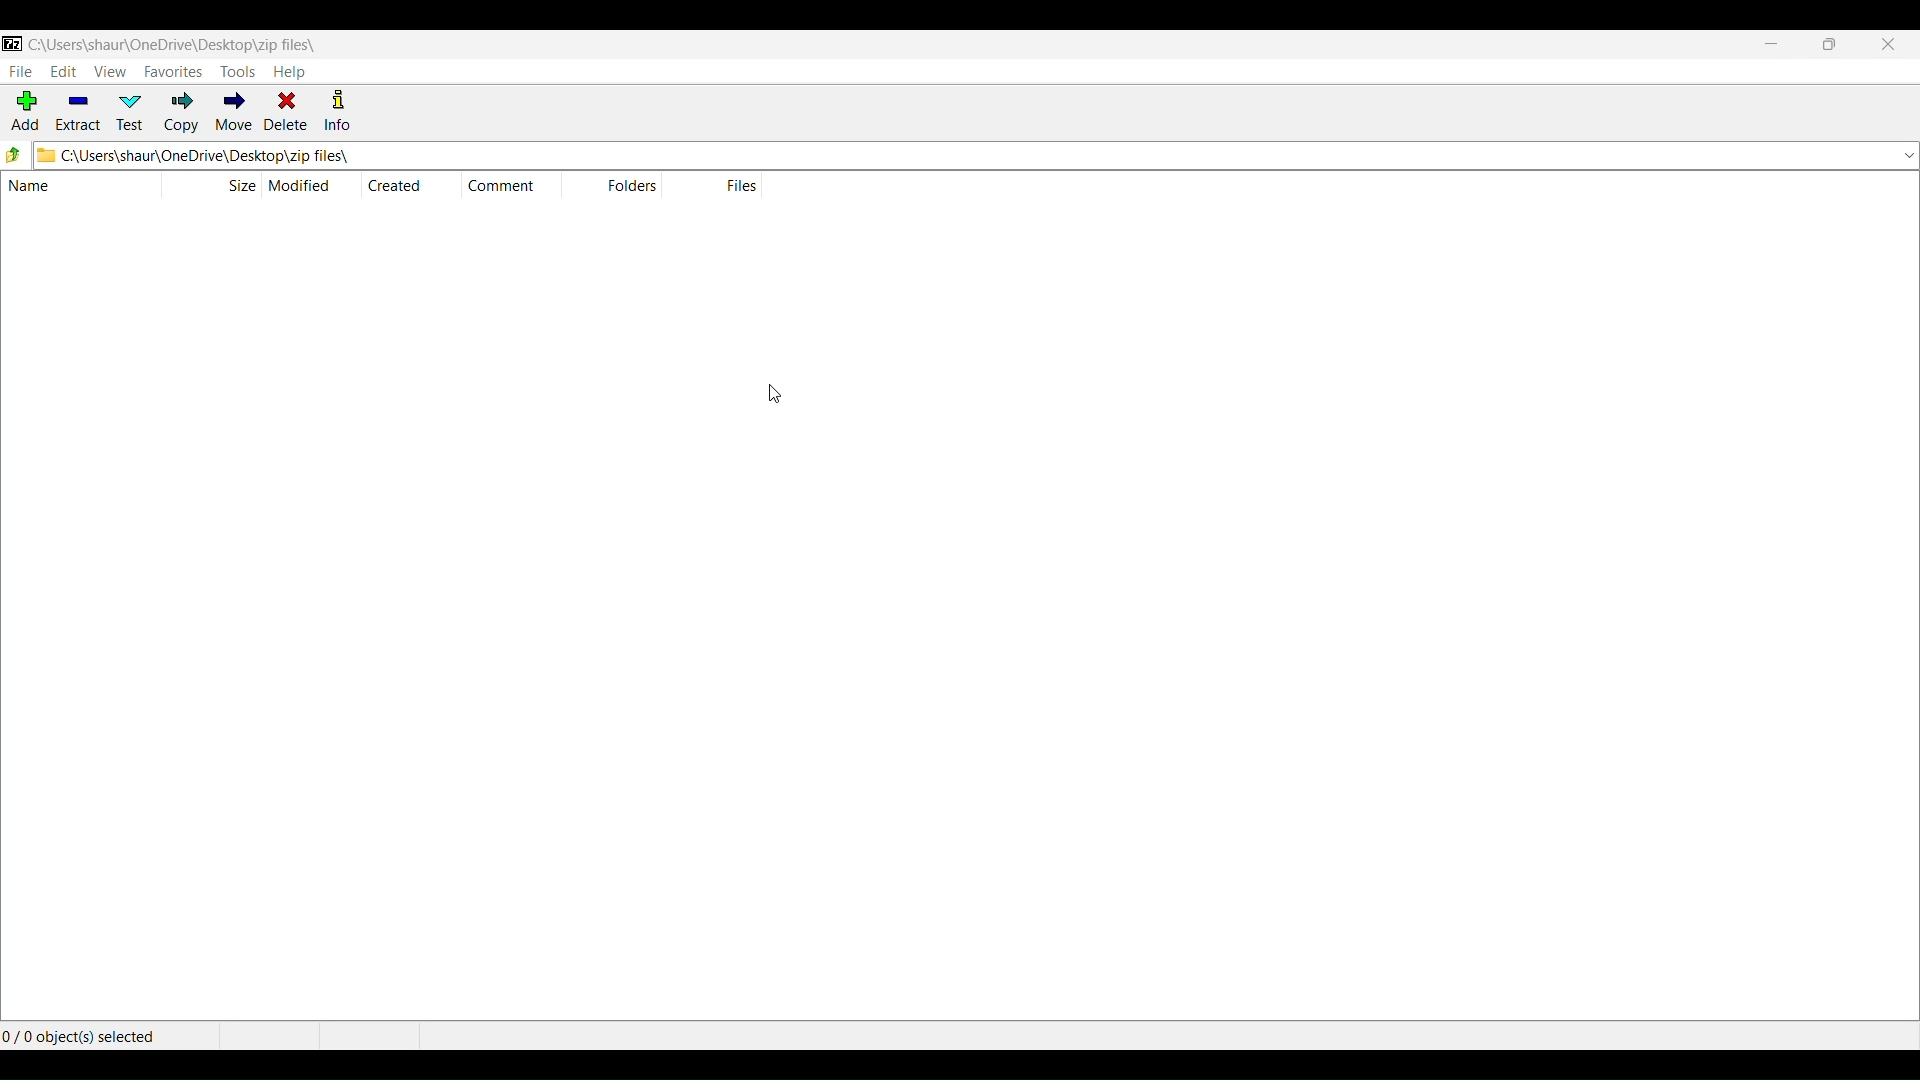  I want to click on NUMBER OF OBJECT SELECTED, so click(105, 1033).